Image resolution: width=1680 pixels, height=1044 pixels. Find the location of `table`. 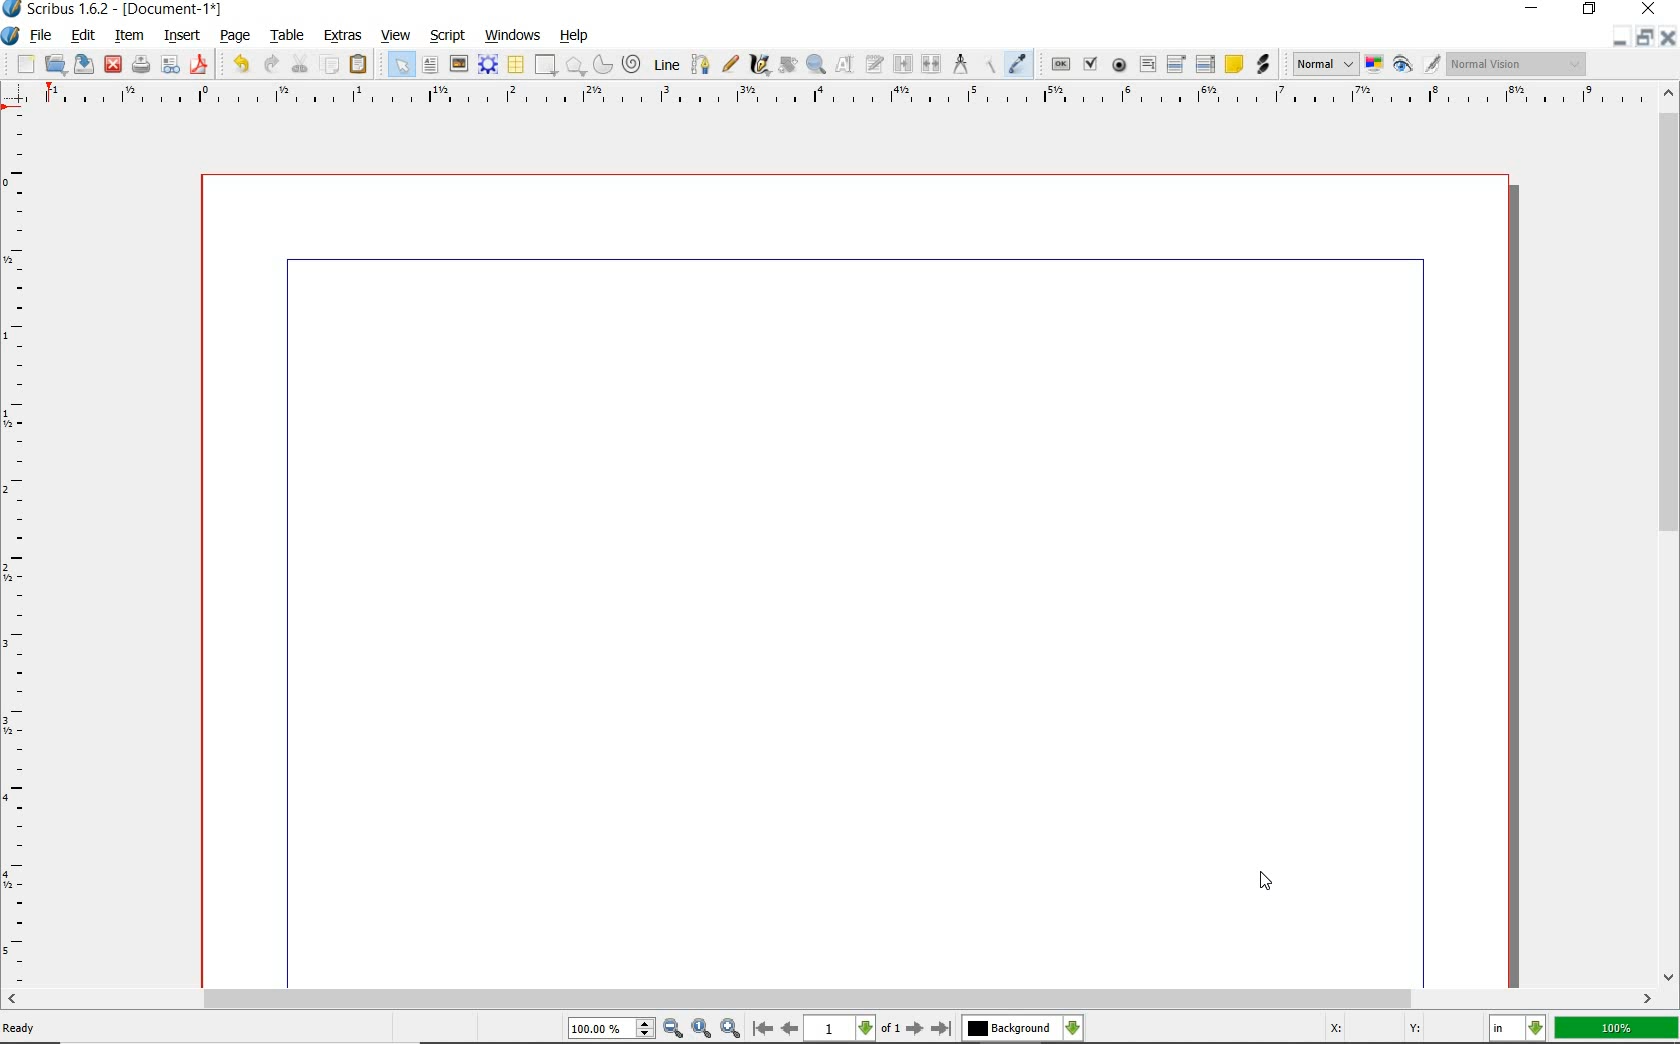

table is located at coordinates (290, 34).